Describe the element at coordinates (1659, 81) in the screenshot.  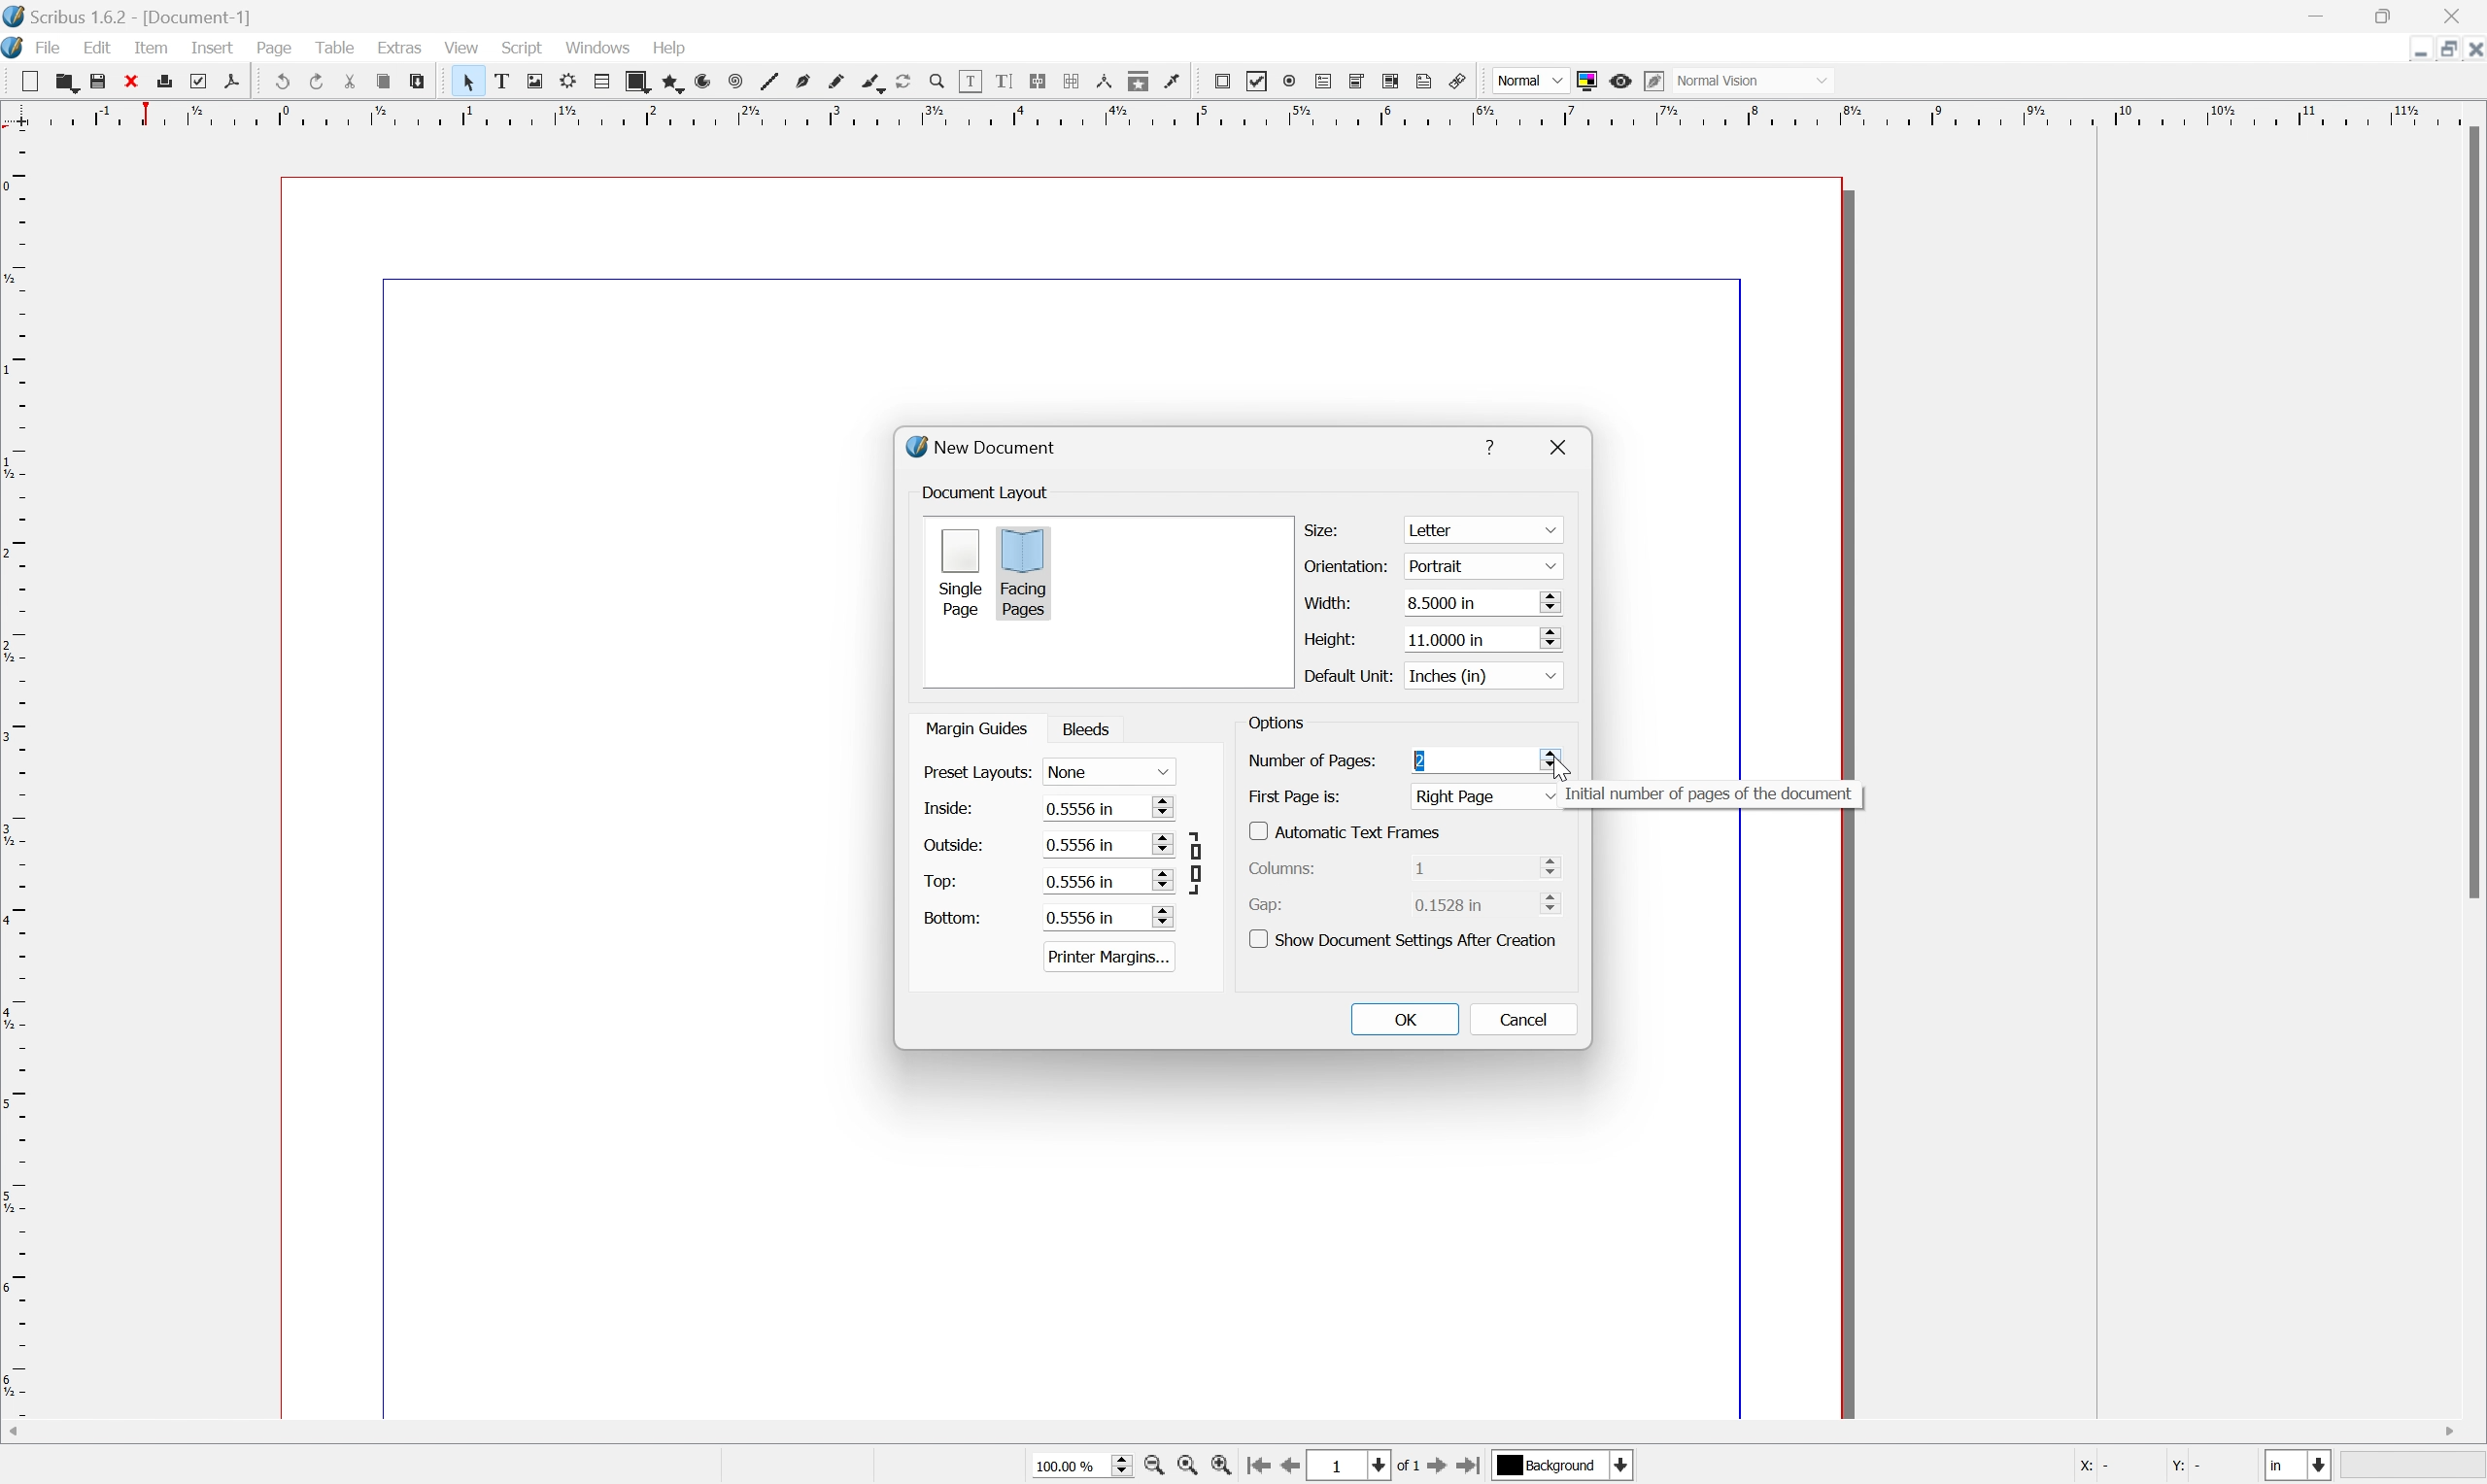
I see `Edit in preview mode` at that location.